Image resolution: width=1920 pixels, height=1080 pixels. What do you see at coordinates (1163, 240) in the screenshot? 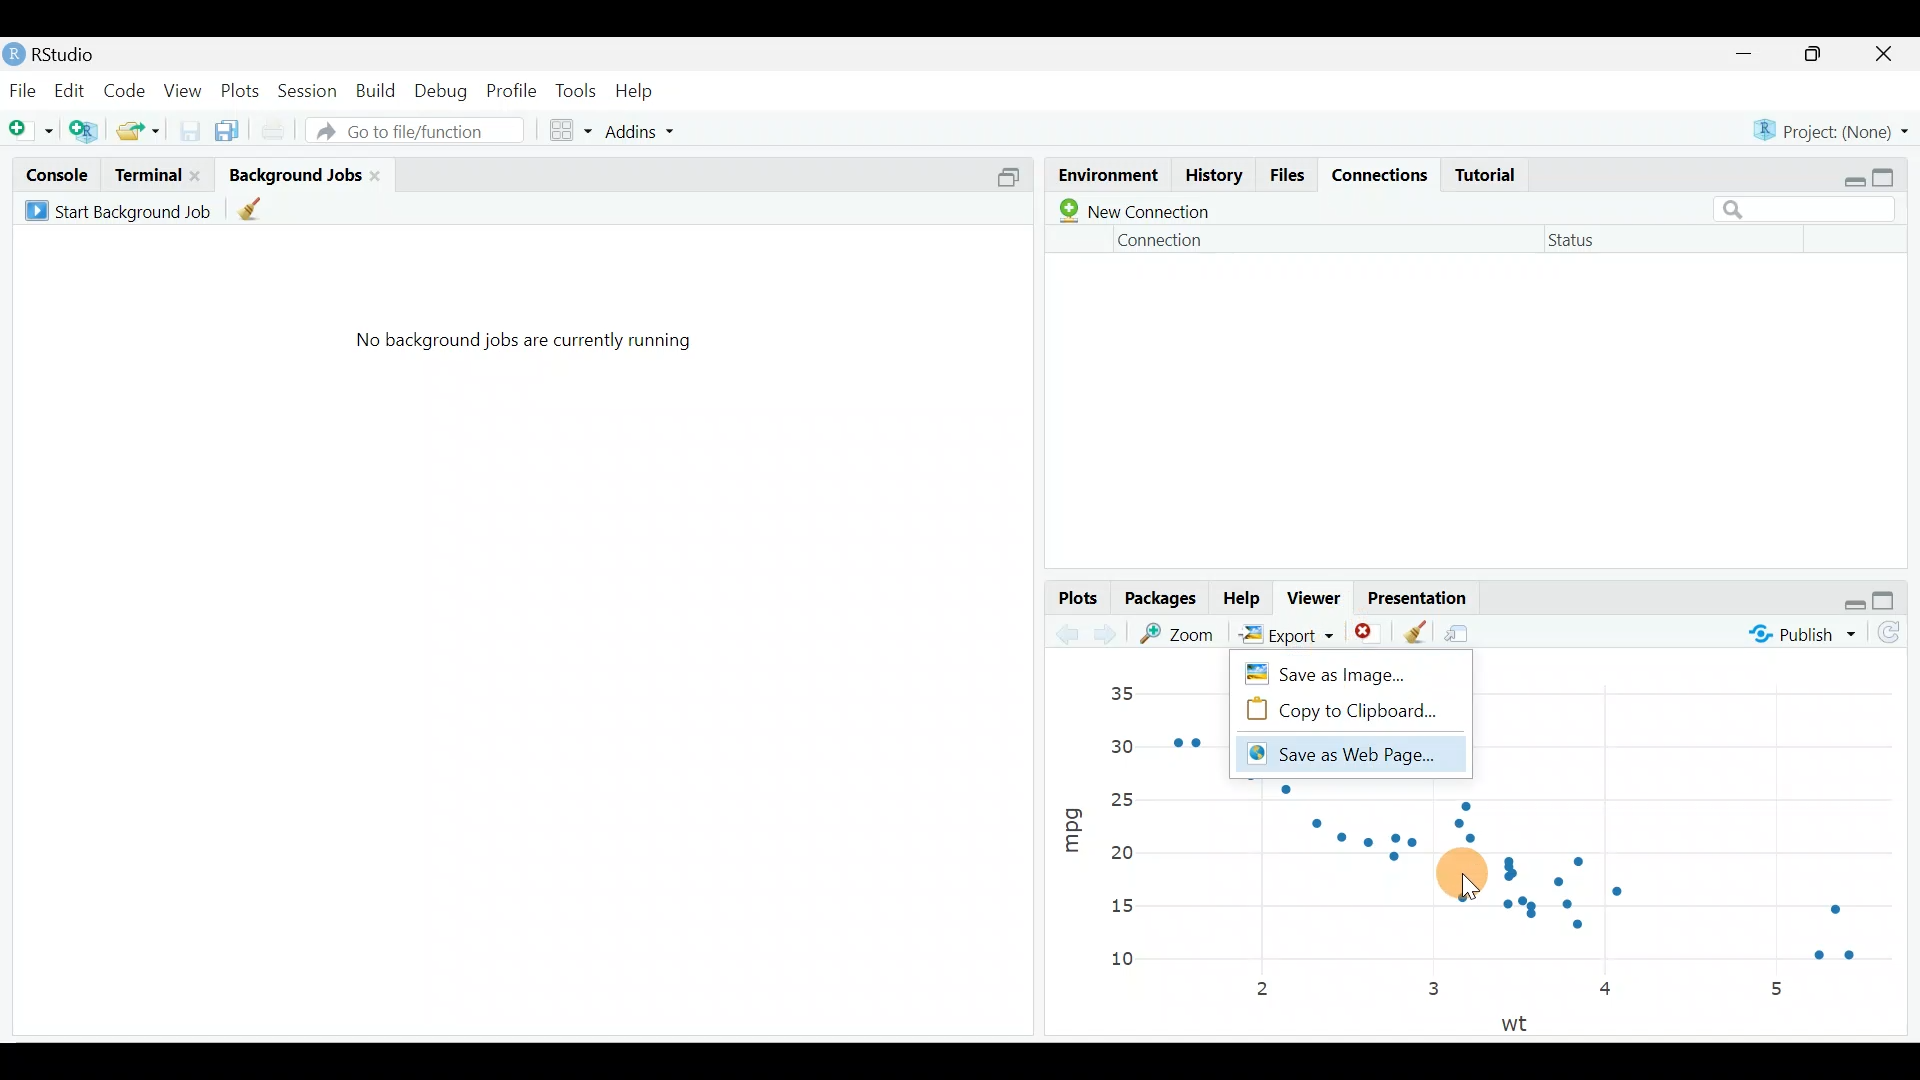
I see `Connection` at bounding box center [1163, 240].